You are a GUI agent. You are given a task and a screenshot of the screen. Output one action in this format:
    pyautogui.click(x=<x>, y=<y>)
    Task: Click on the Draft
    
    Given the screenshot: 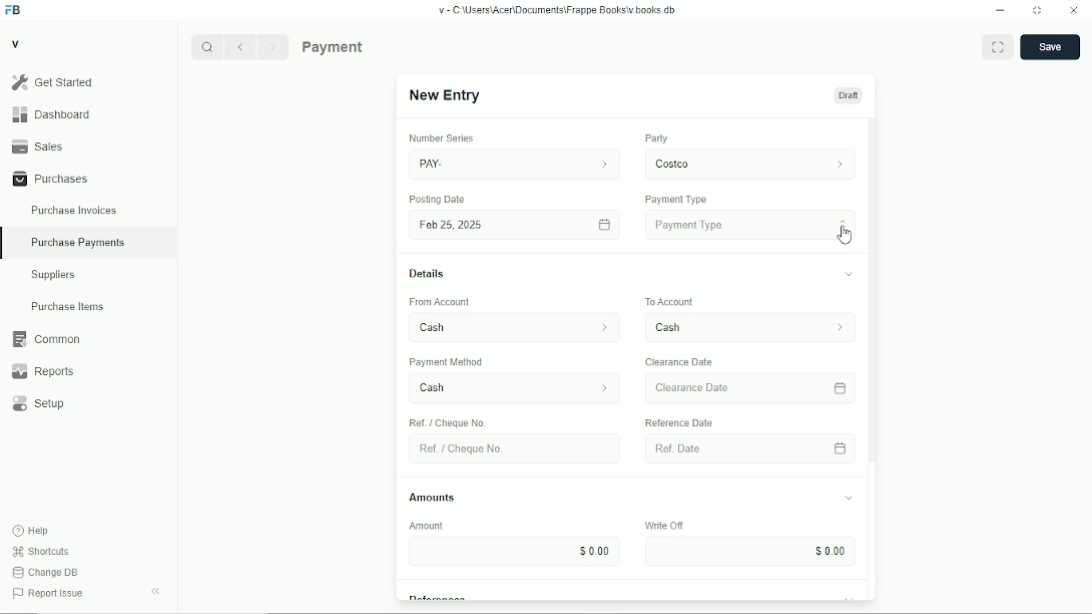 What is the action you would take?
    pyautogui.click(x=848, y=95)
    